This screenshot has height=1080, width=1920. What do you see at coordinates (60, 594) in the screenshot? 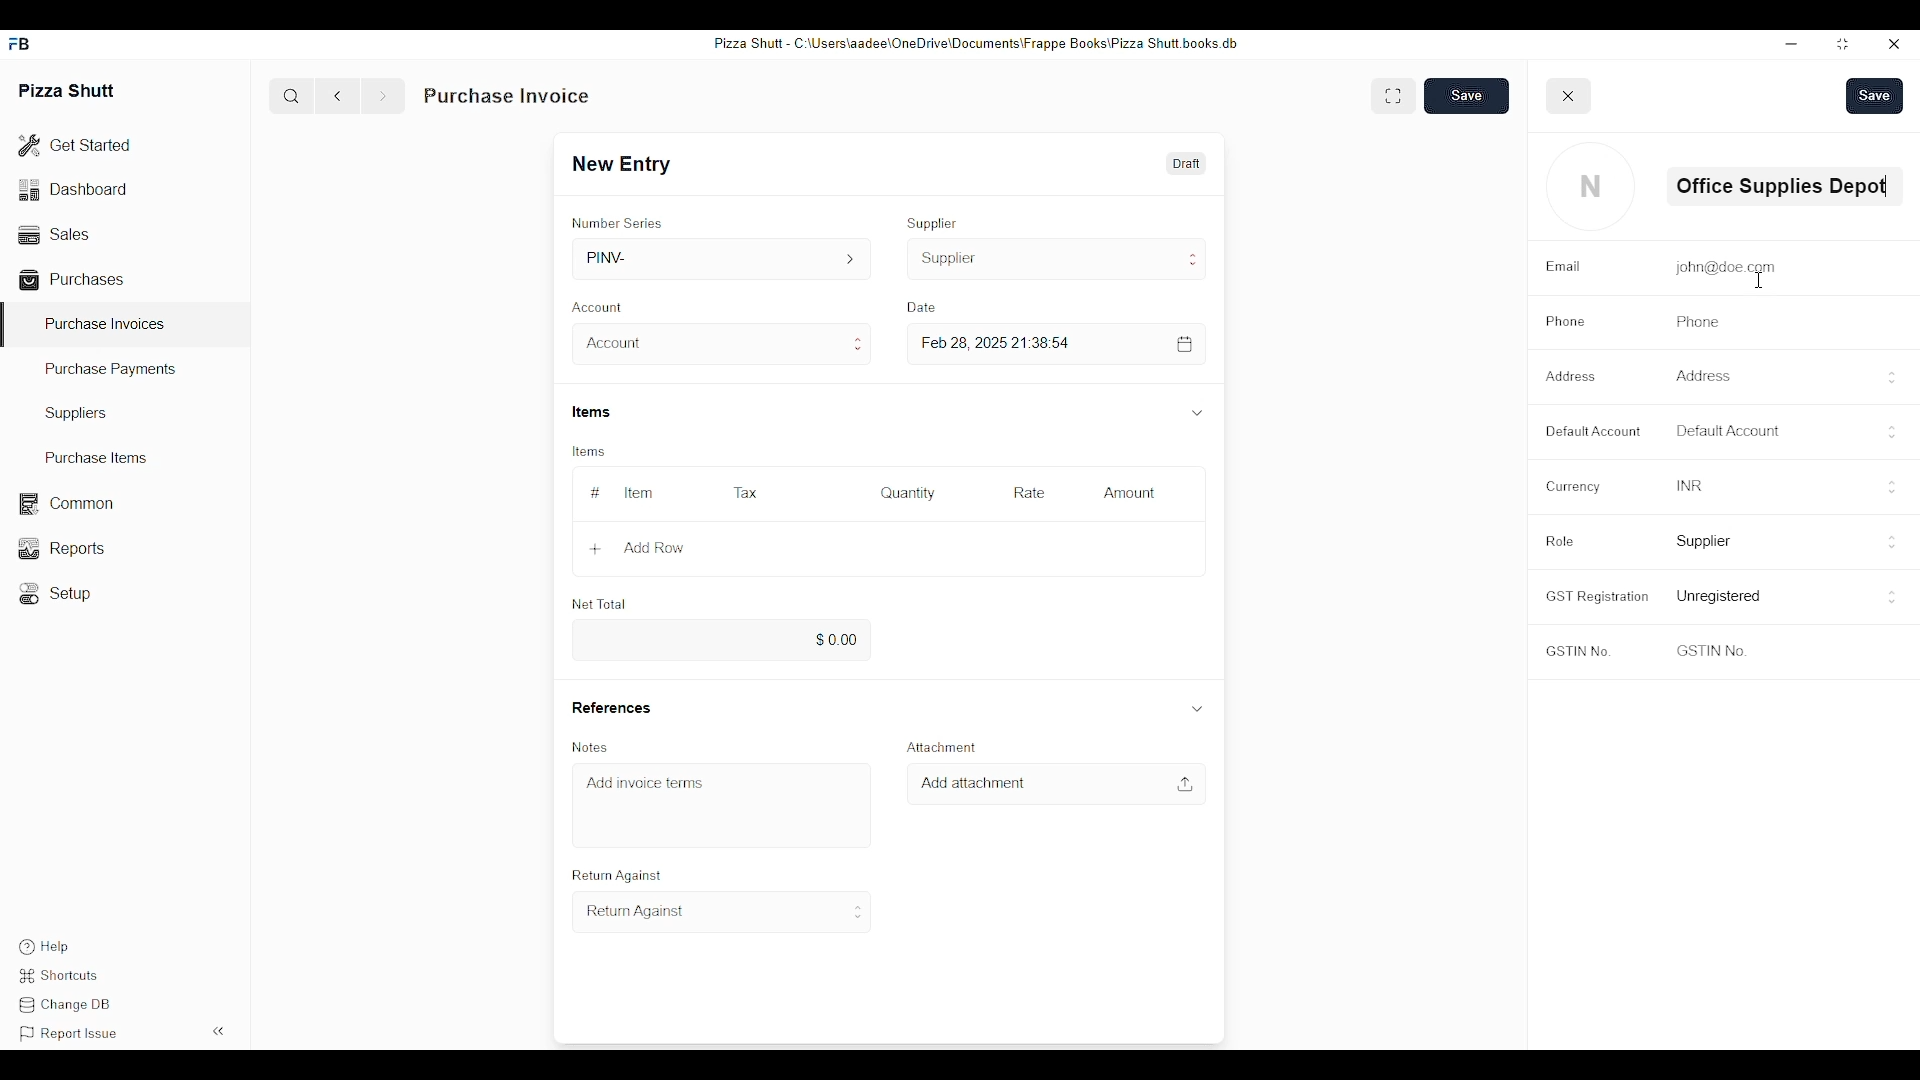
I see `Setup` at bounding box center [60, 594].